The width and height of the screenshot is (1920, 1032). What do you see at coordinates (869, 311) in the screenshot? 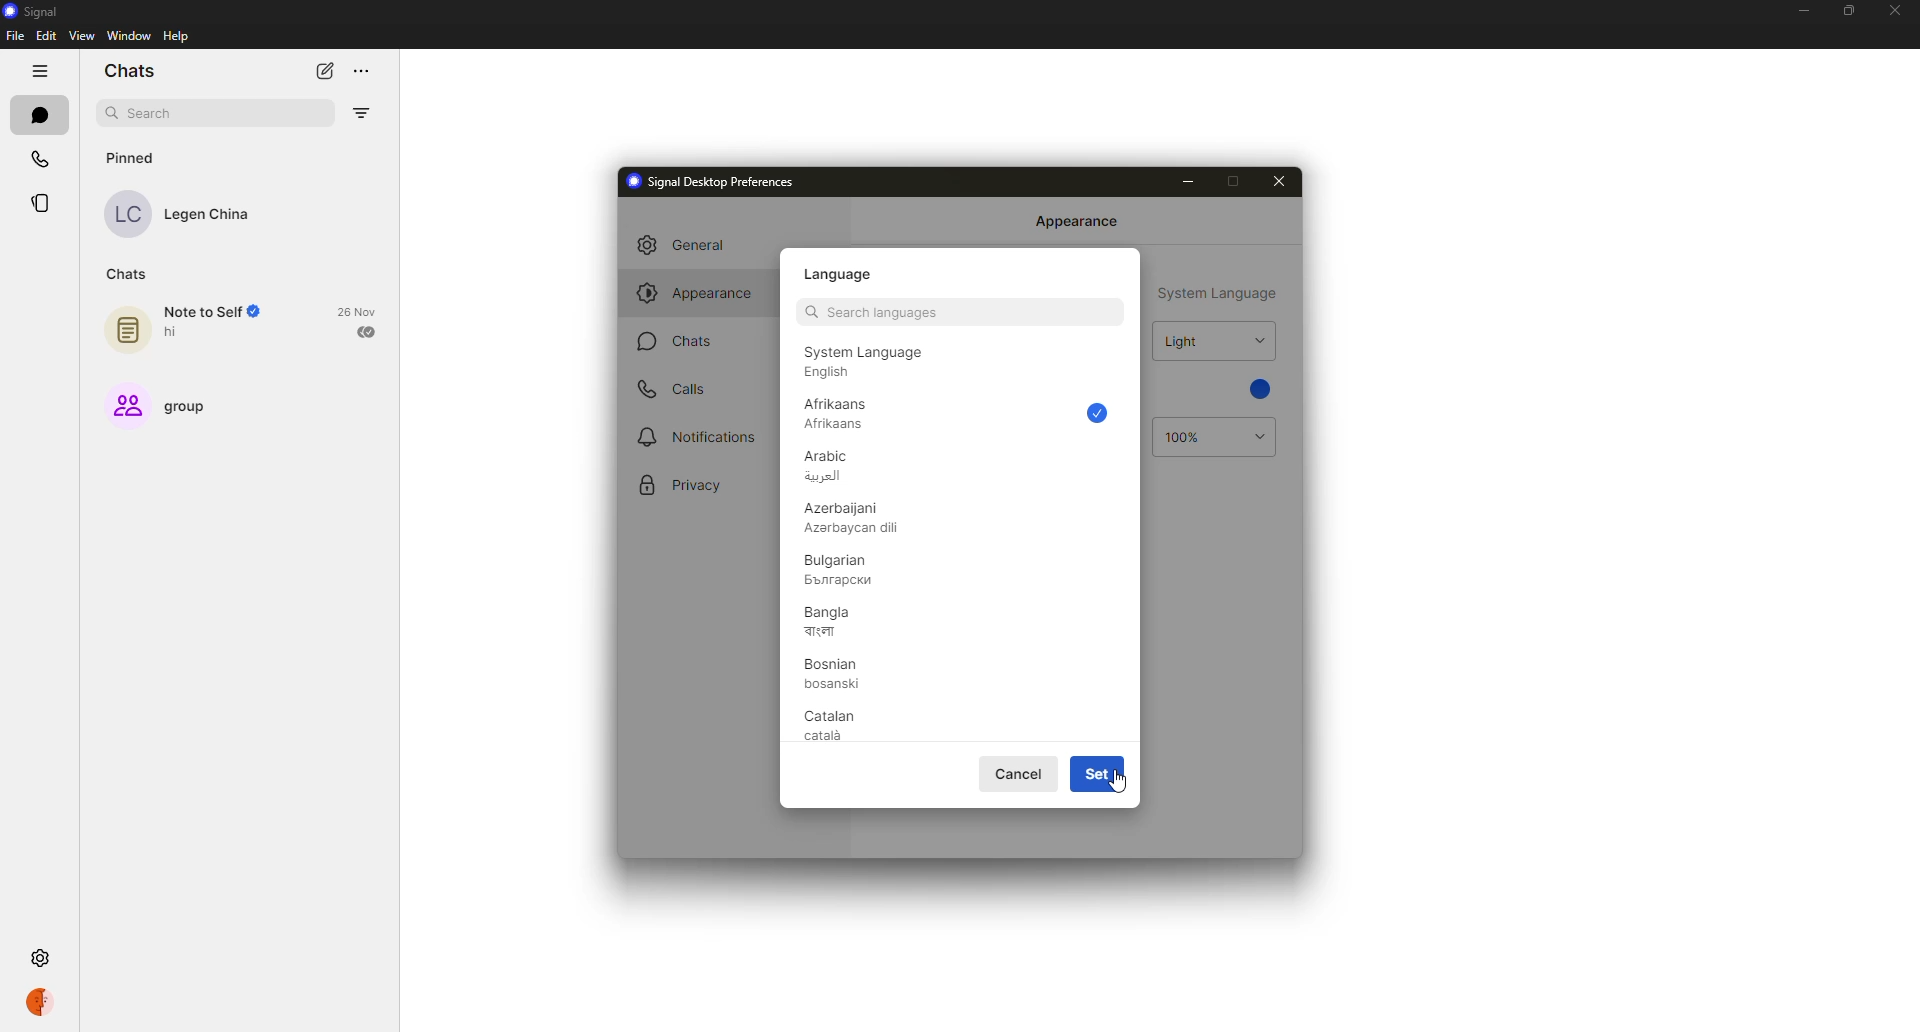
I see `search` at bounding box center [869, 311].